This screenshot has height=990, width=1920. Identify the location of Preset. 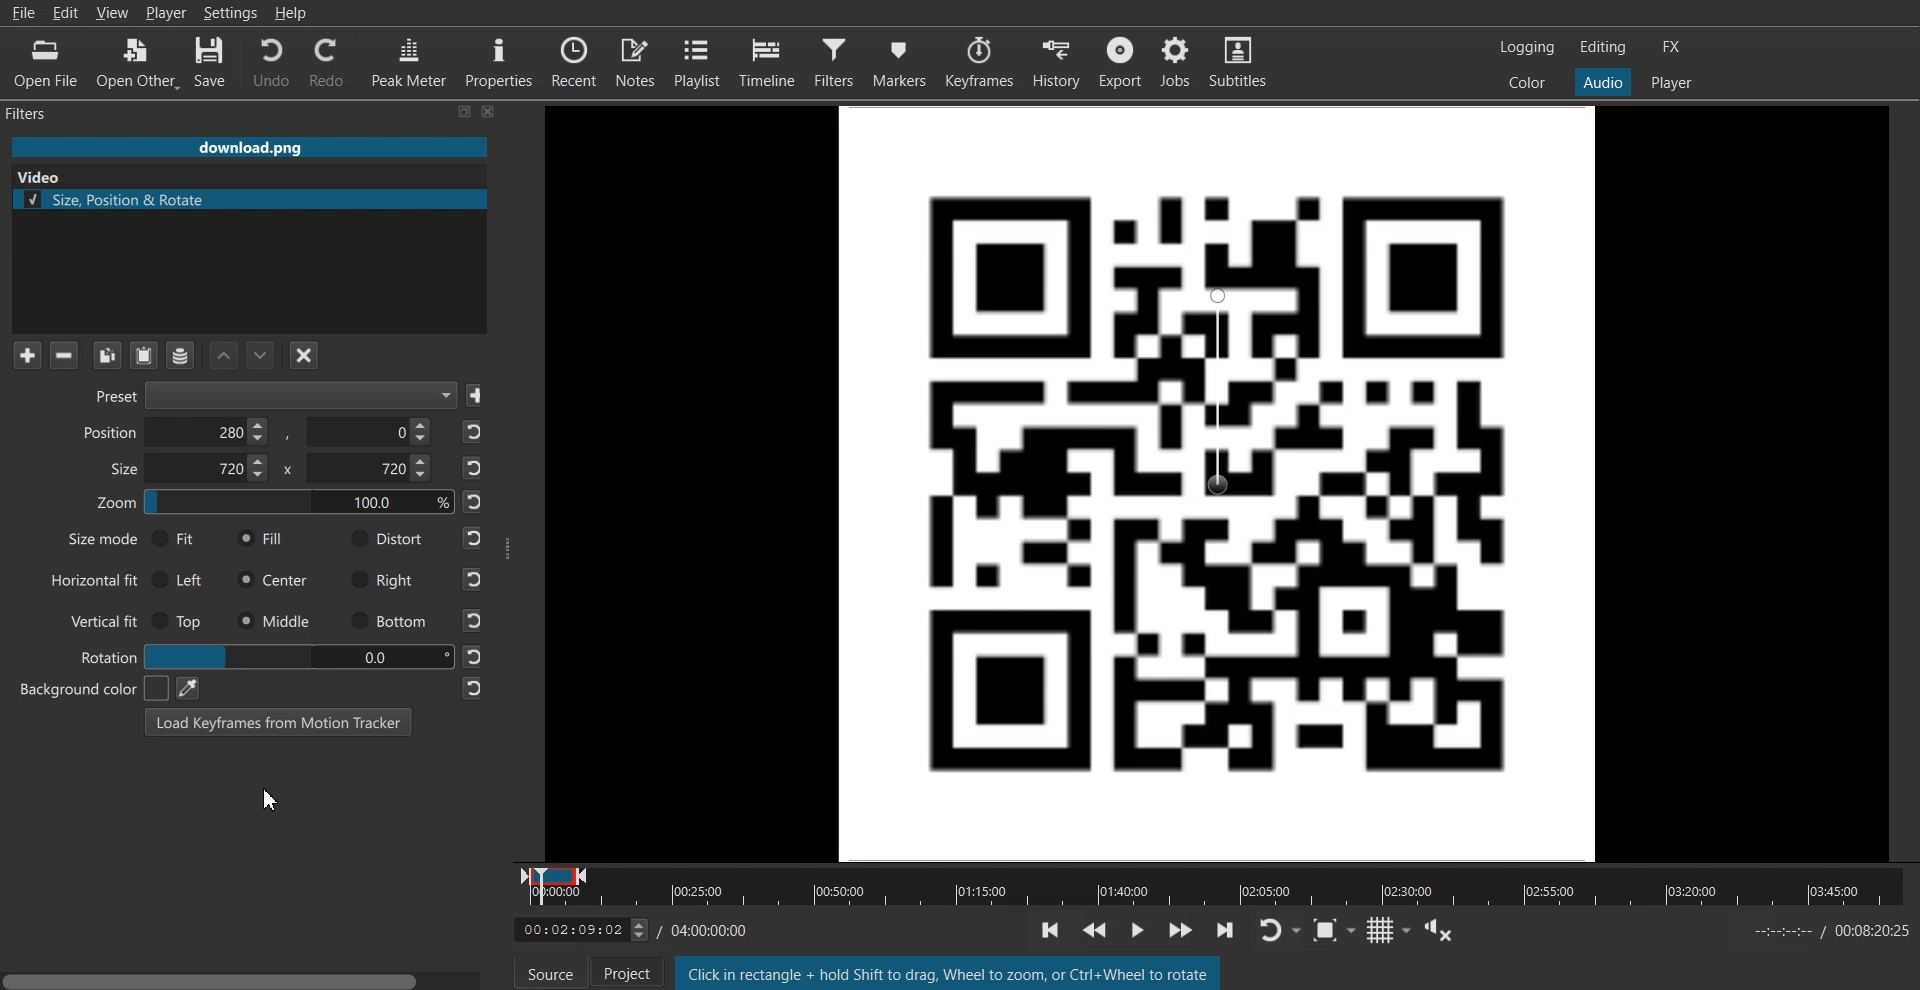
(269, 397).